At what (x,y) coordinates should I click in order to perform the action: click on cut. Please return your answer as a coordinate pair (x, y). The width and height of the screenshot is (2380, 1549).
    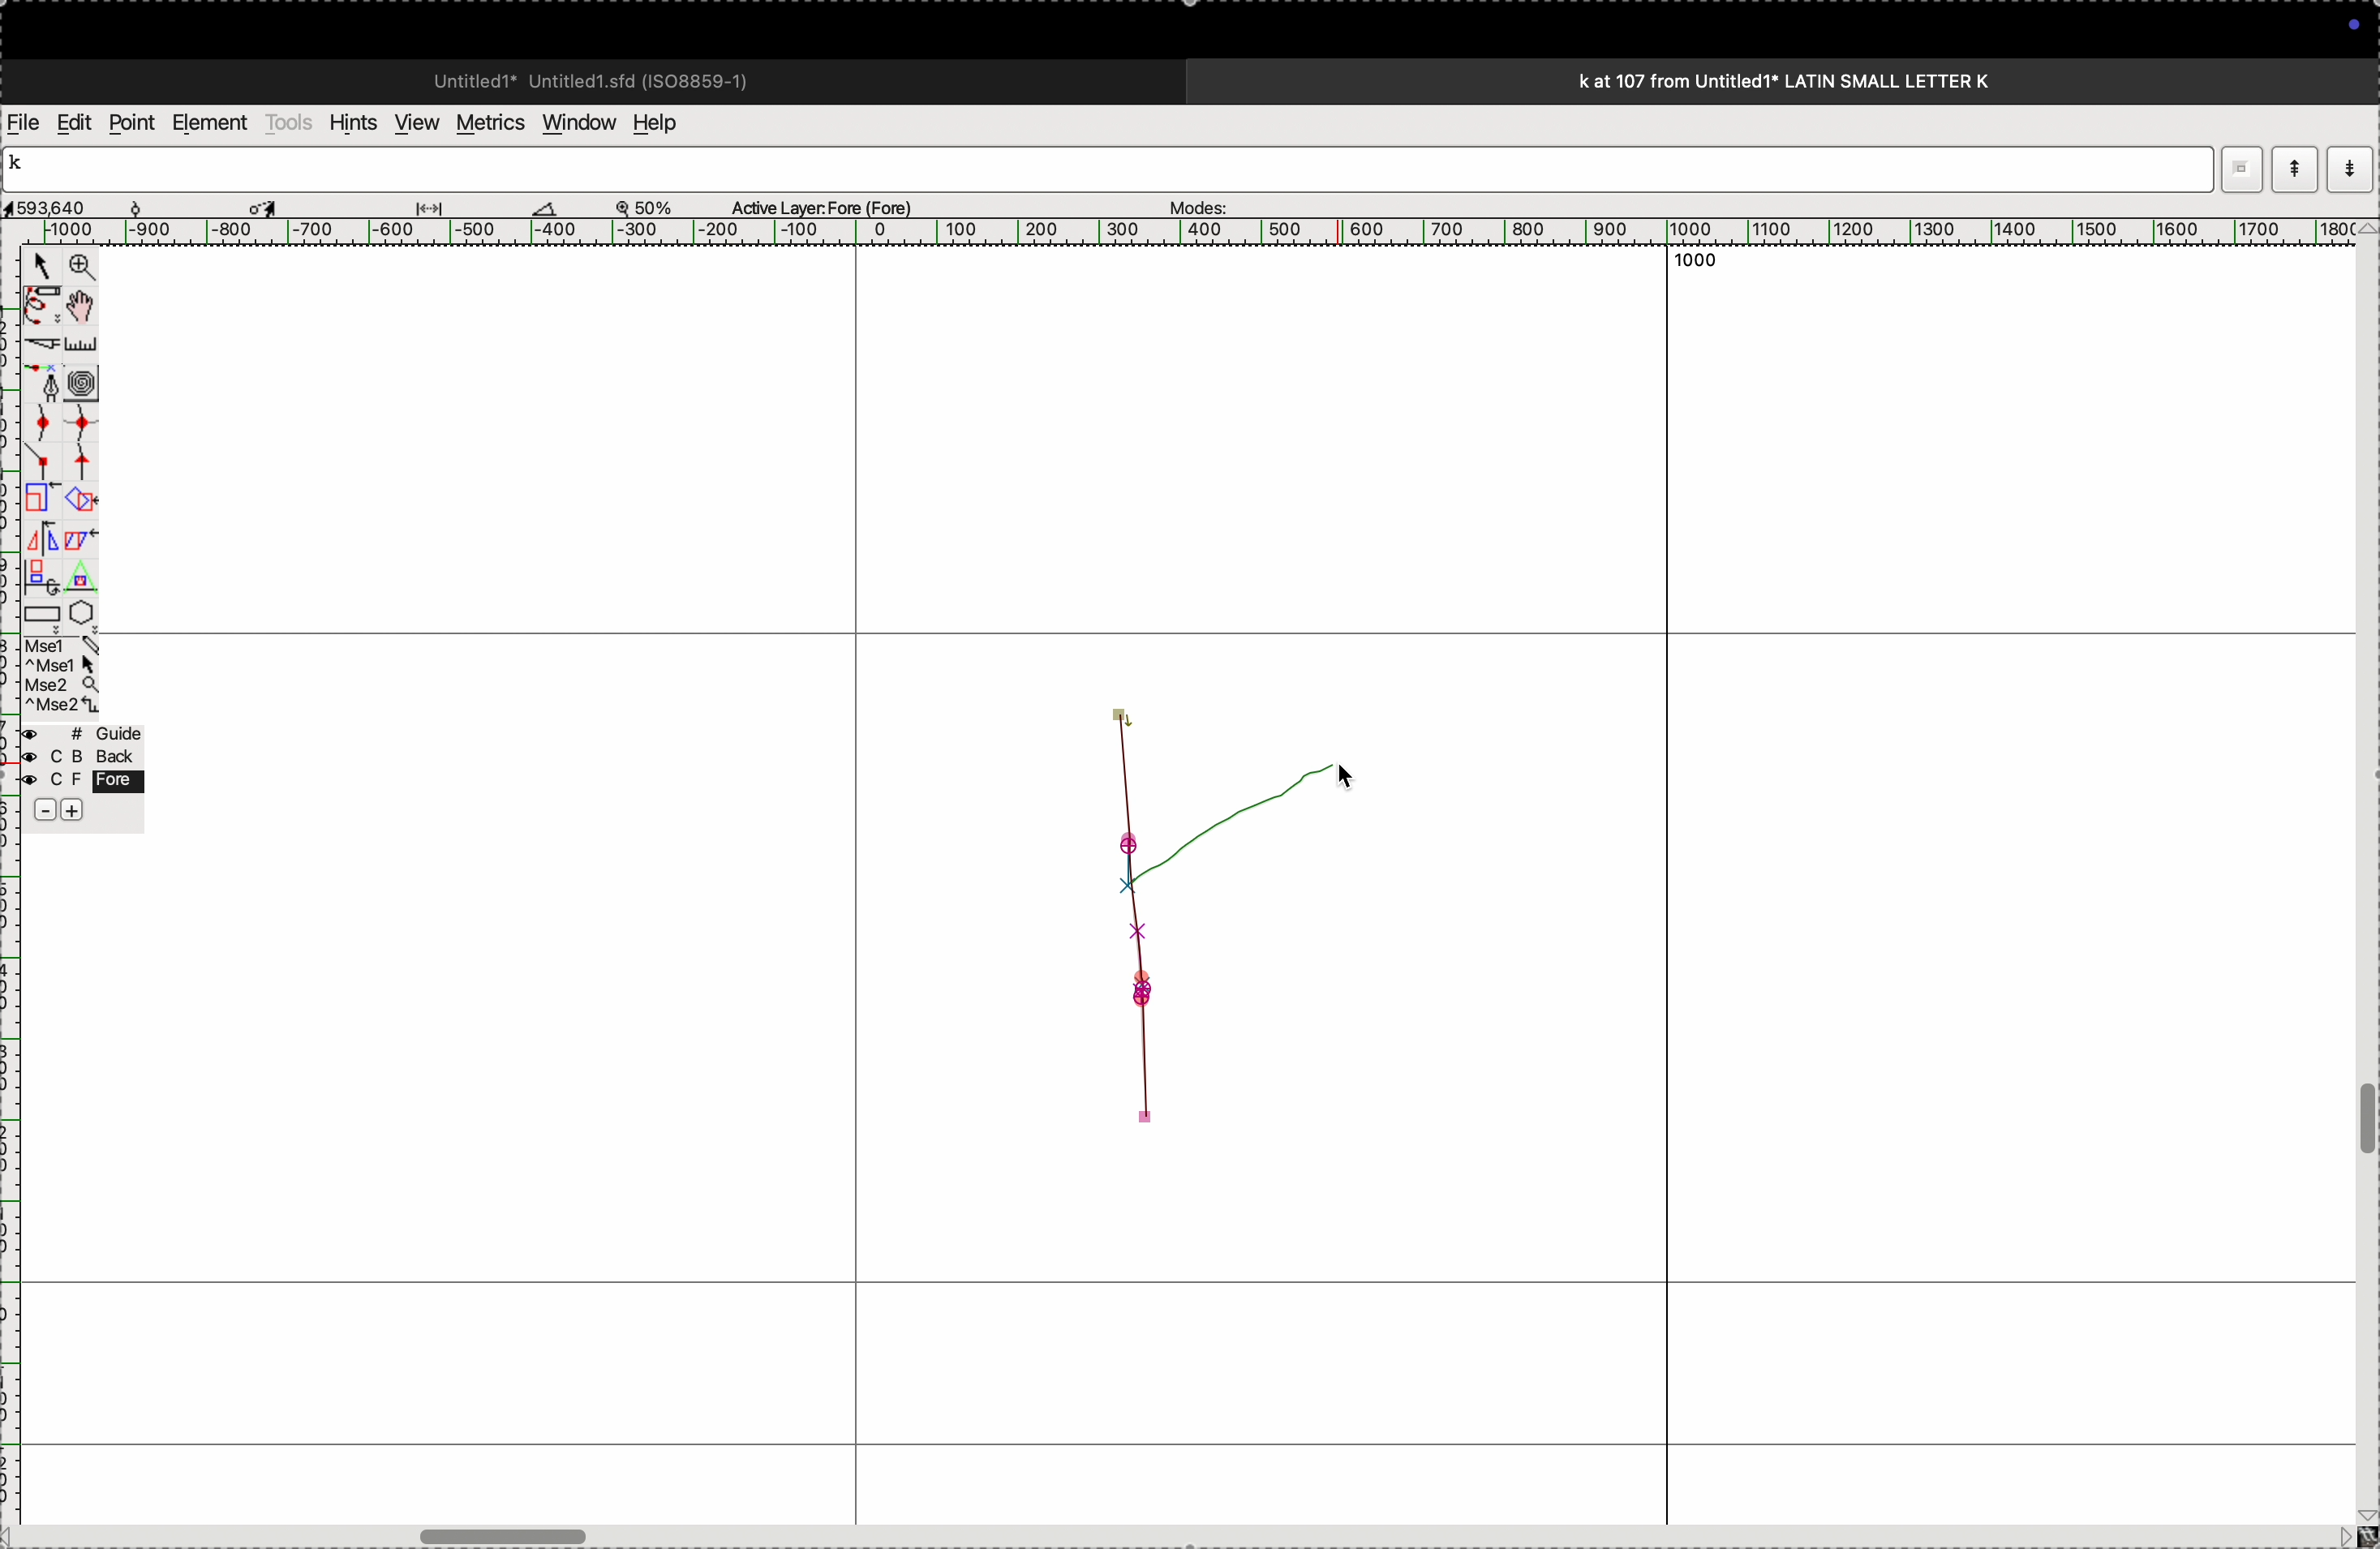
    Looking at the image, I should click on (39, 344).